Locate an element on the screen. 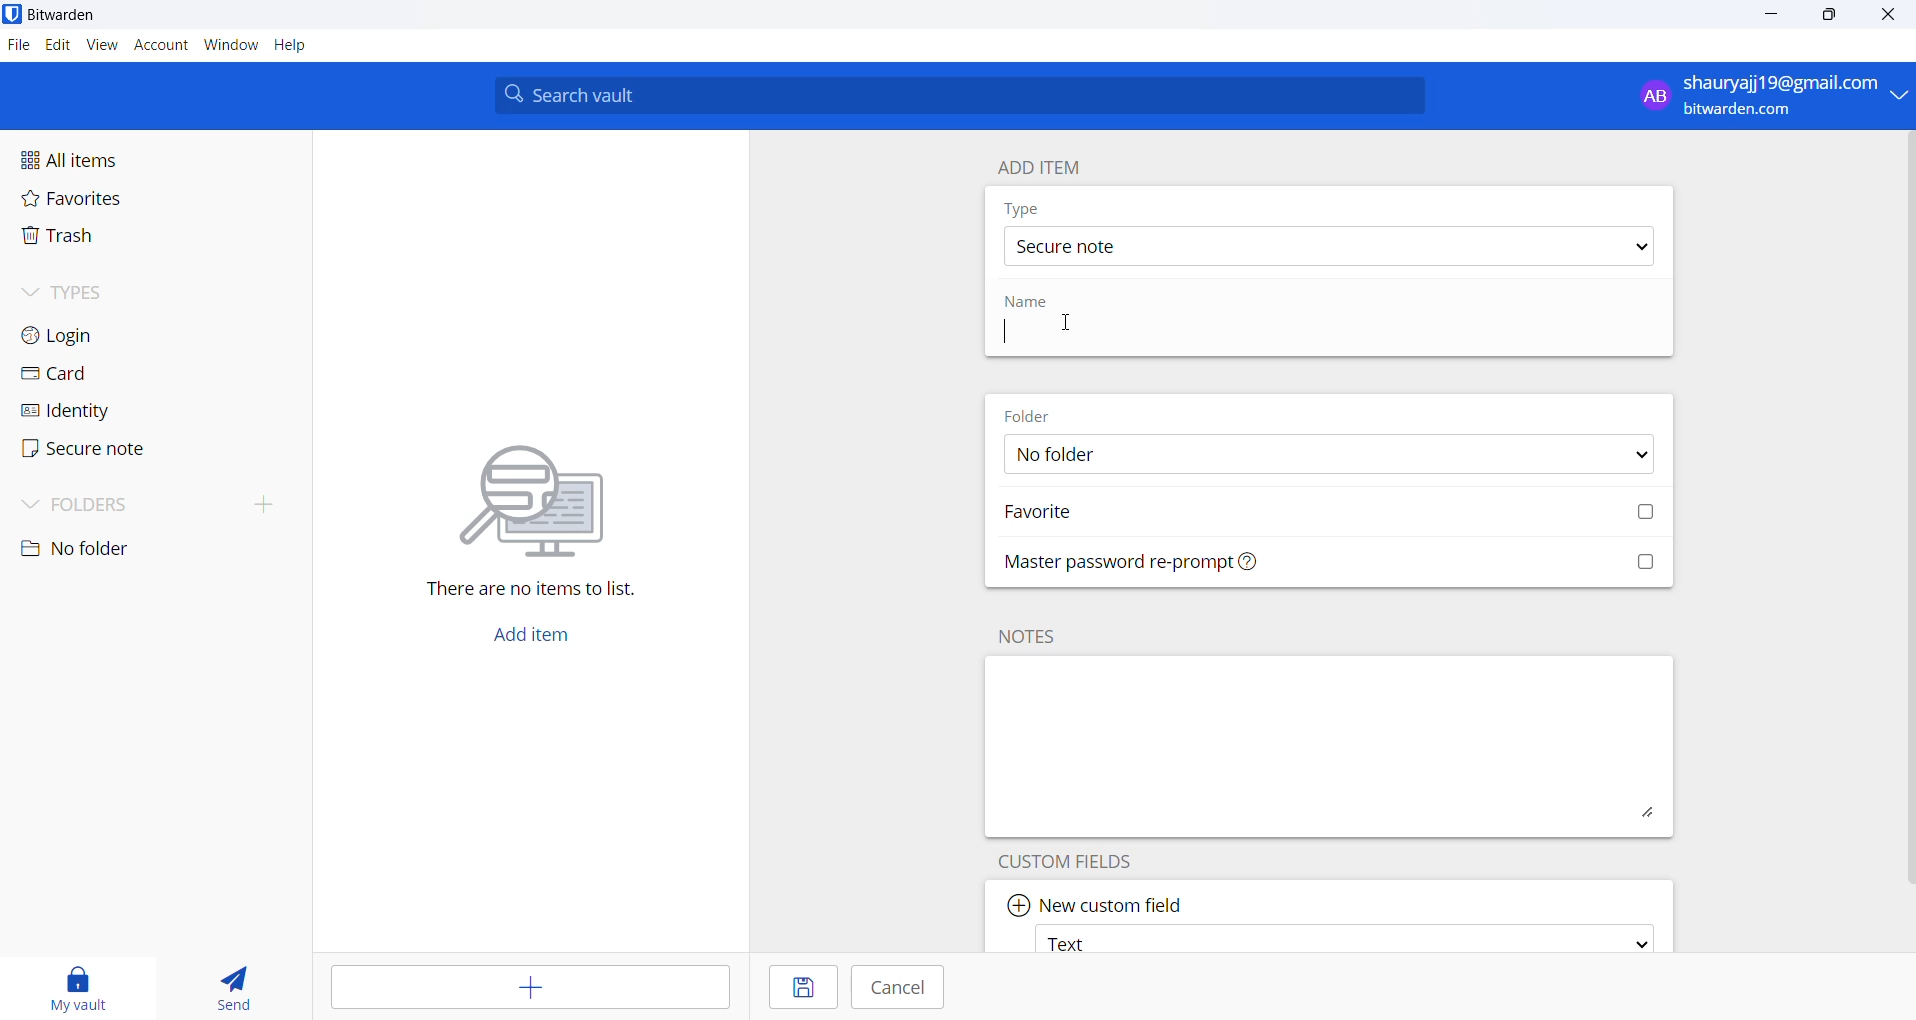  name textarea is located at coordinates (1220, 334).